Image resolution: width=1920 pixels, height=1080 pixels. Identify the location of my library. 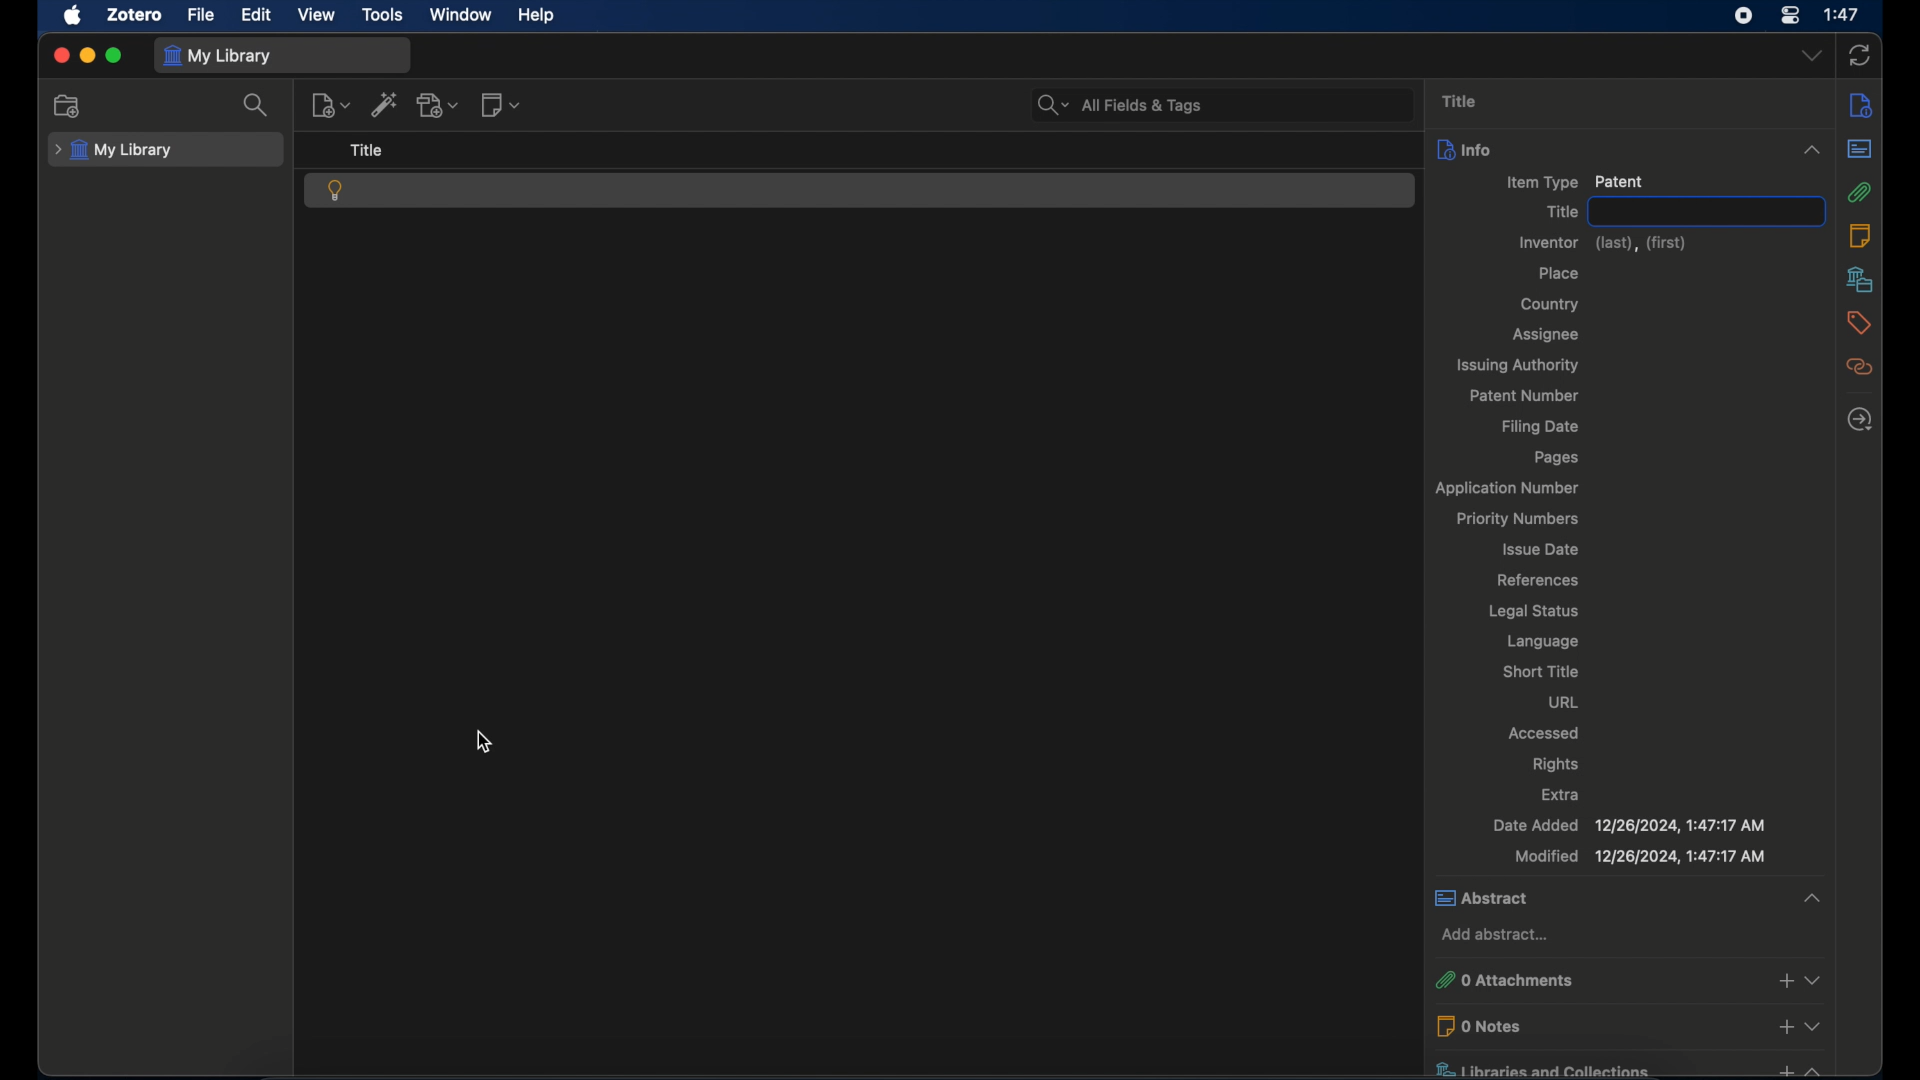
(114, 150).